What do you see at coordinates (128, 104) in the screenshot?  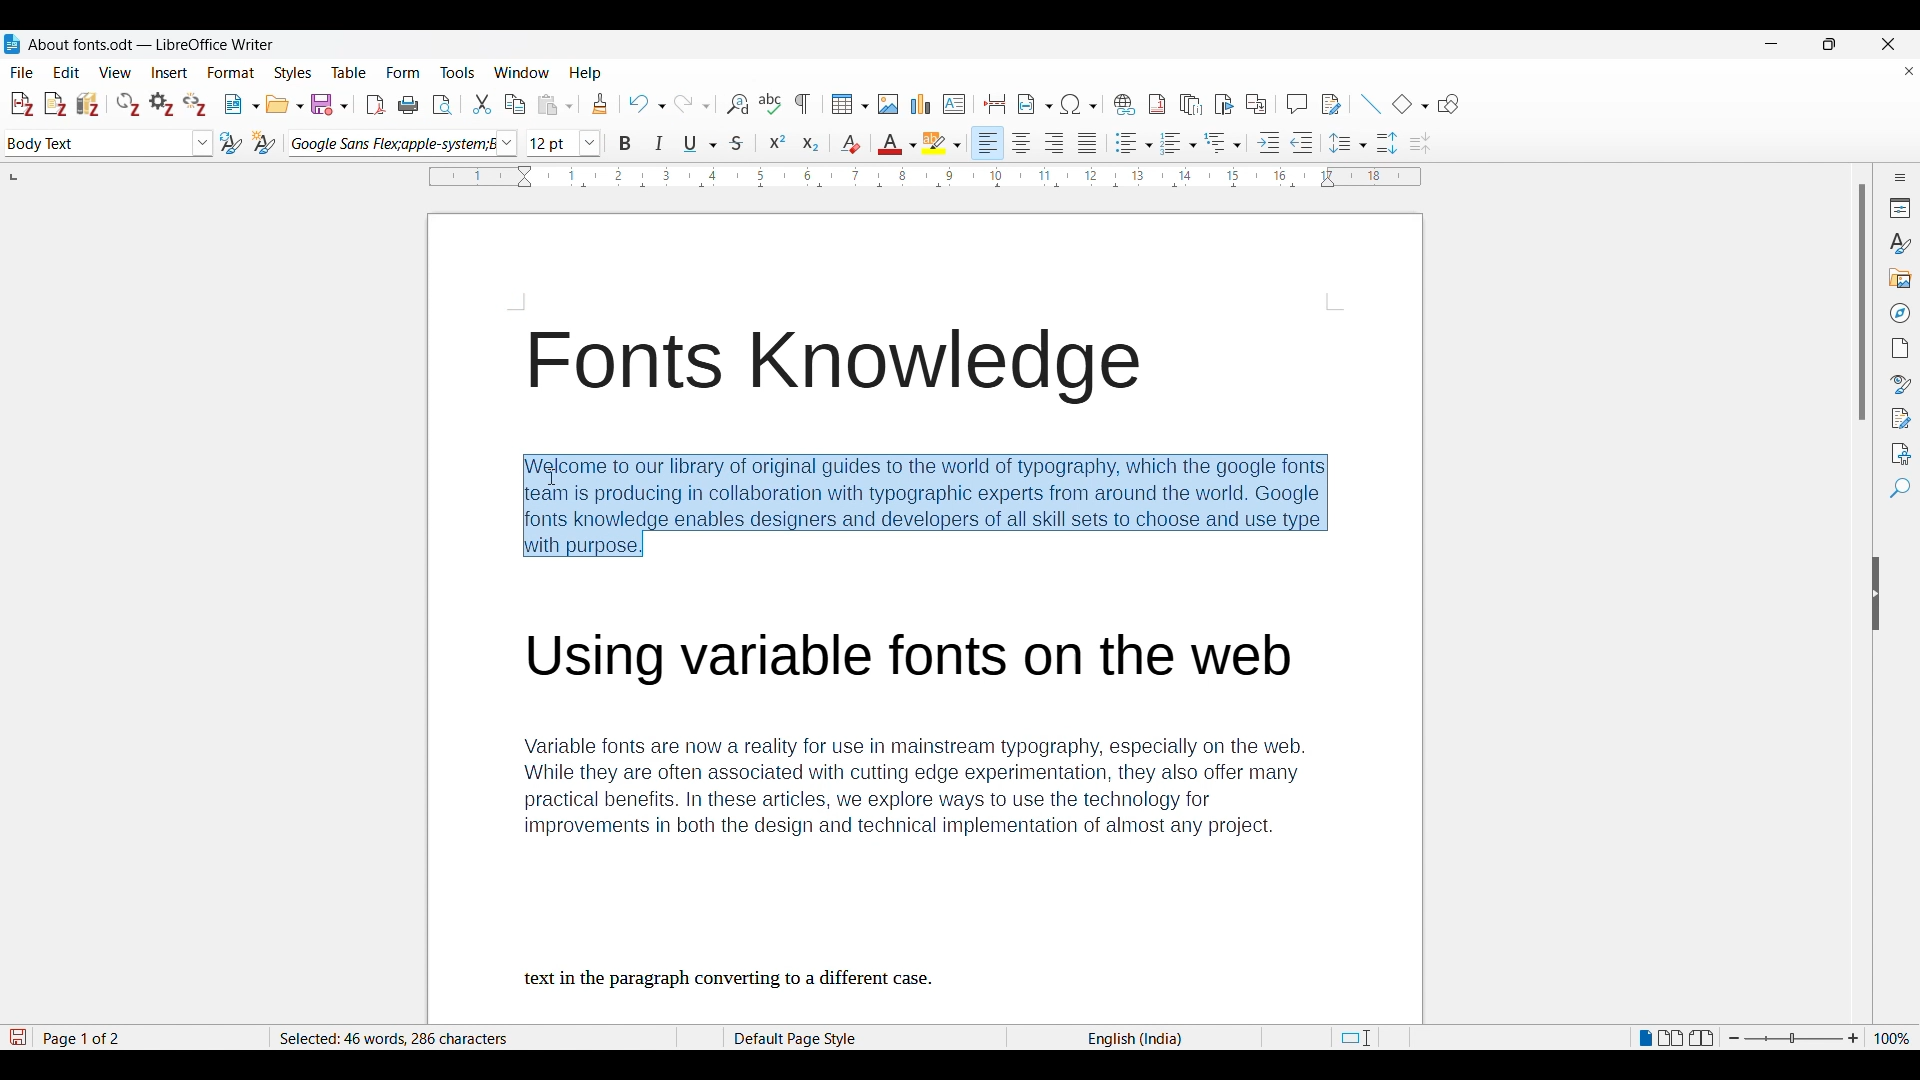 I see `Refresh ` at bounding box center [128, 104].